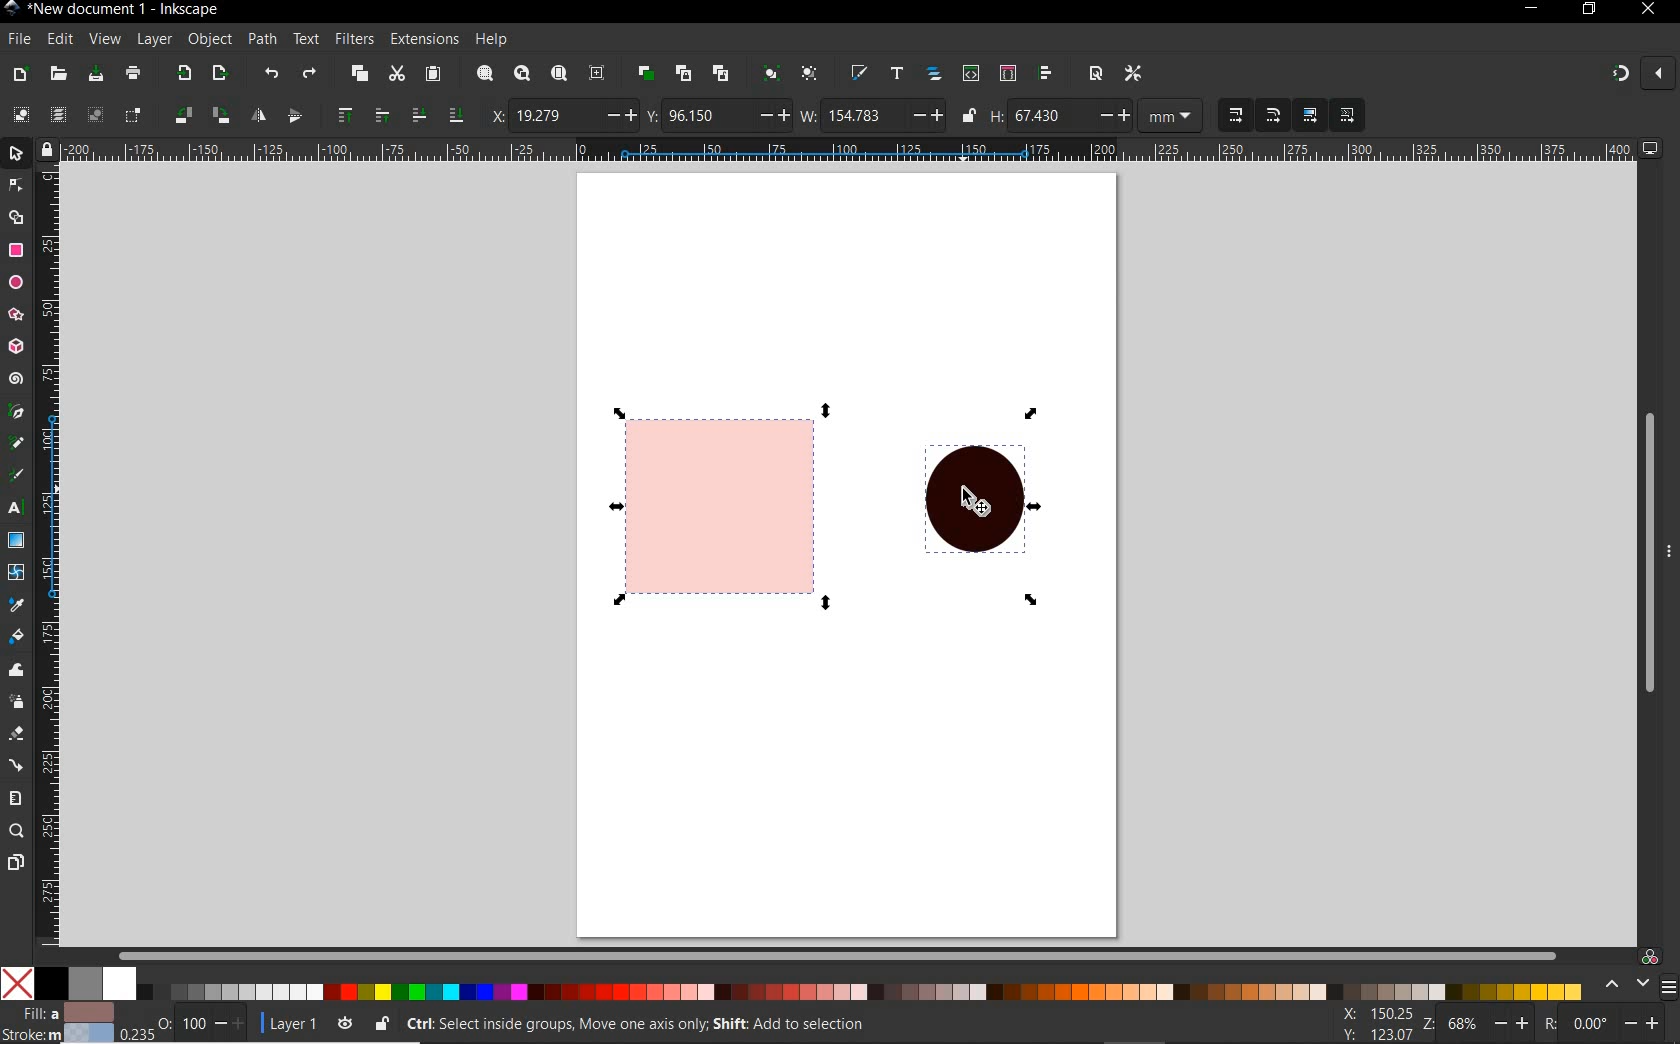 Image resolution: width=1680 pixels, height=1044 pixels. Describe the element at coordinates (15, 672) in the screenshot. I see `tweak tool` at that location.